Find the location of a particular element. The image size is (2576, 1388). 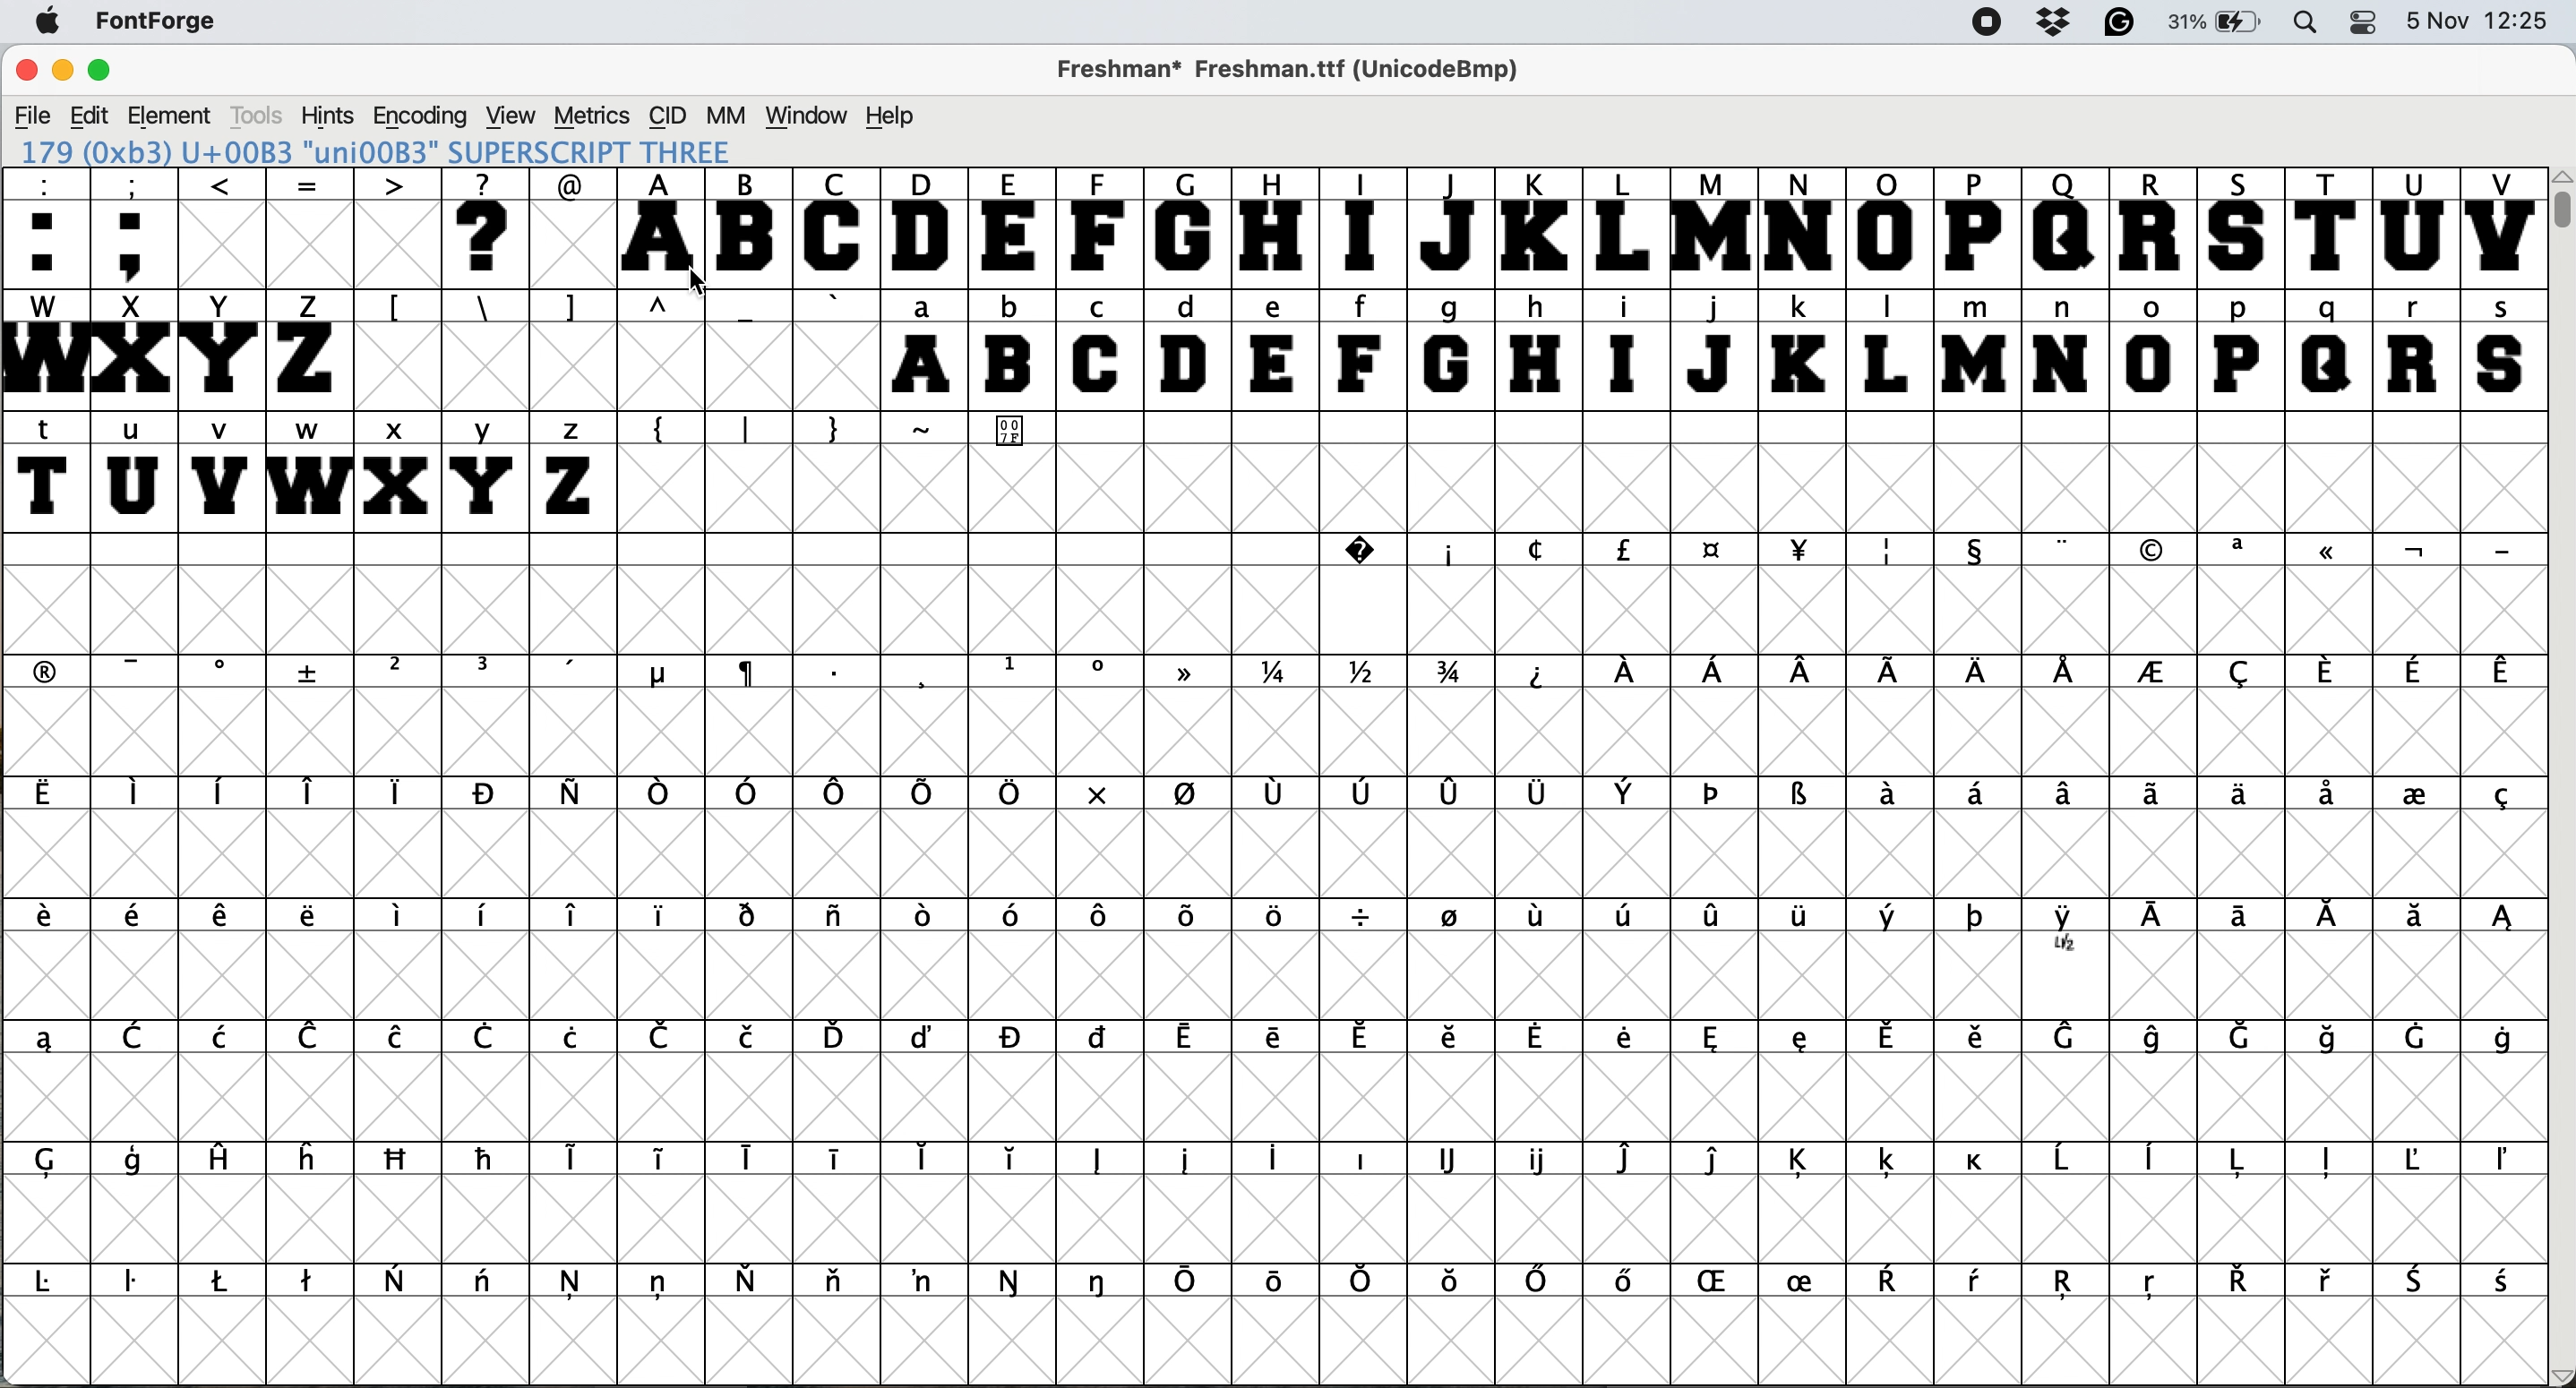

symbol is located at coordinates (1276, 673).